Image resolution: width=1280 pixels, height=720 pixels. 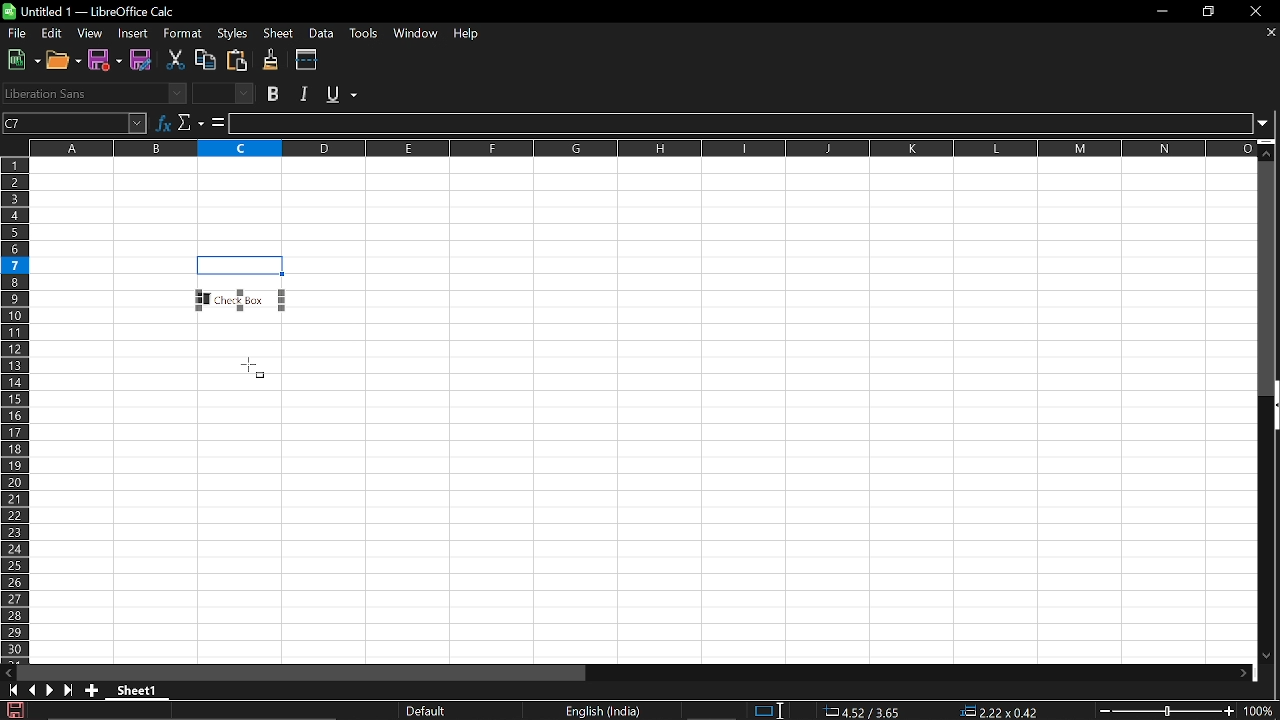 I want to click on Expand formula bar, so click(x=1268, y=124).